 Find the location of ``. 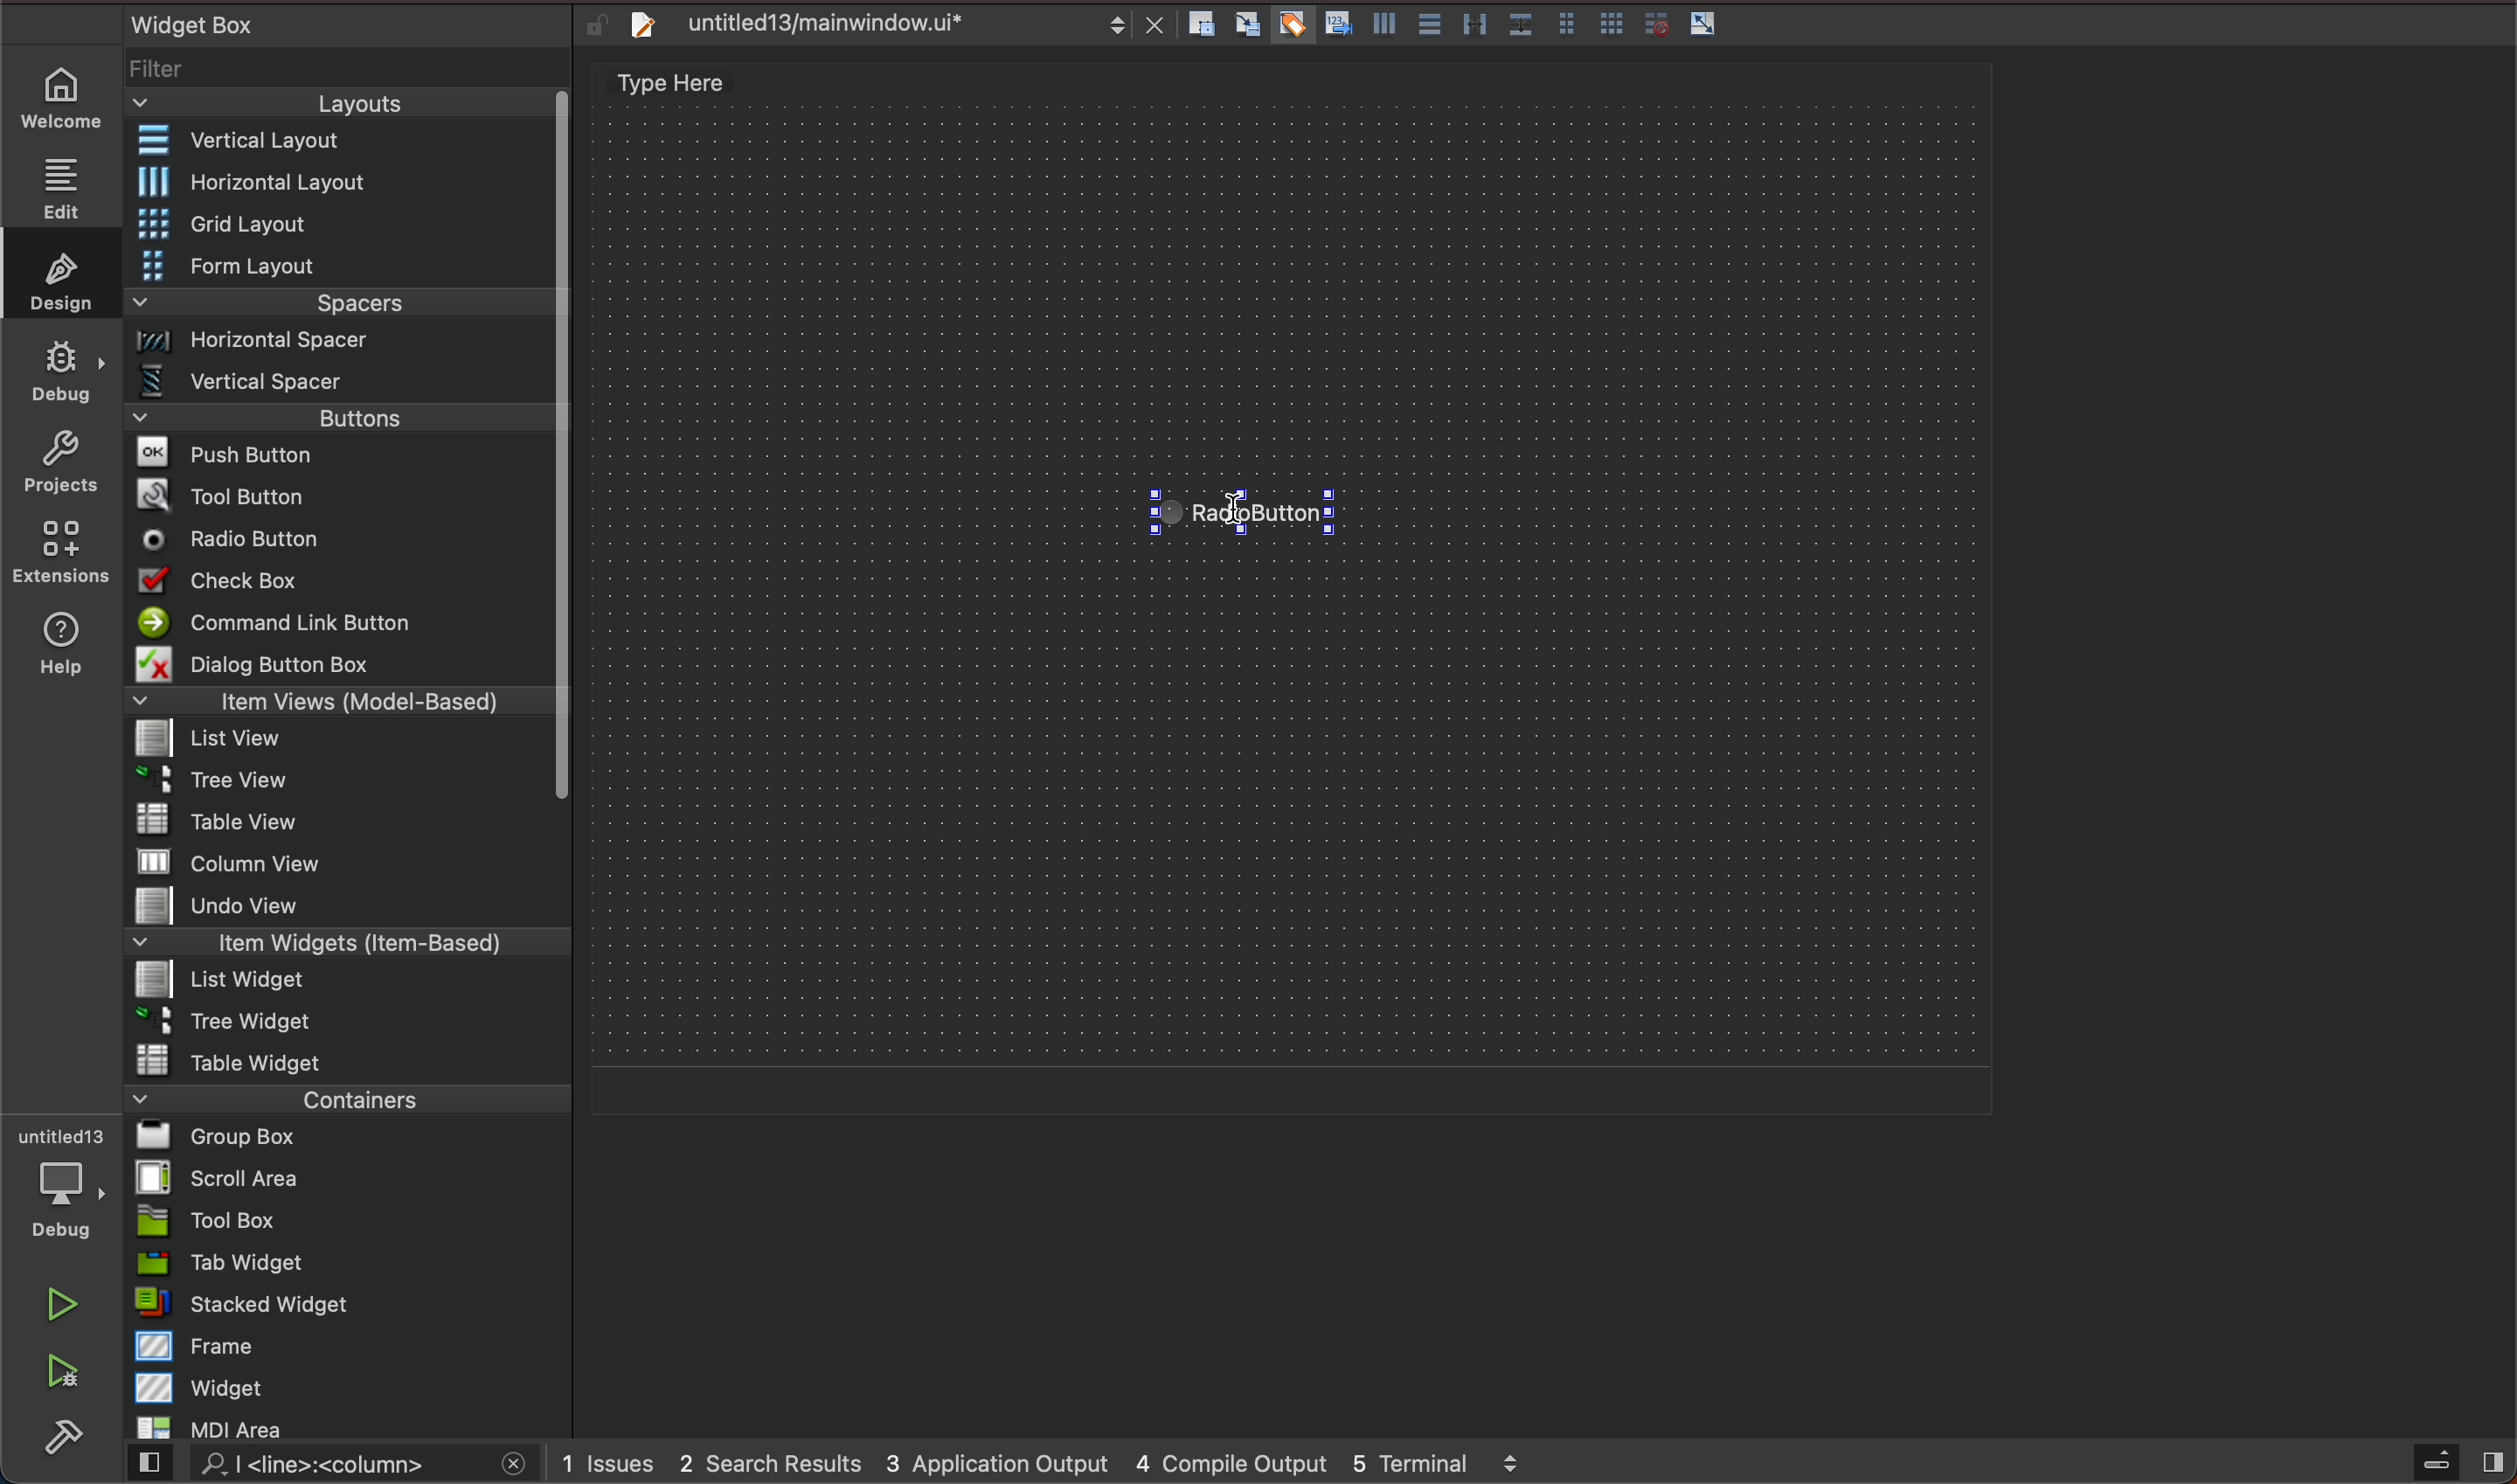

 is located at coordinates (1474, 26).